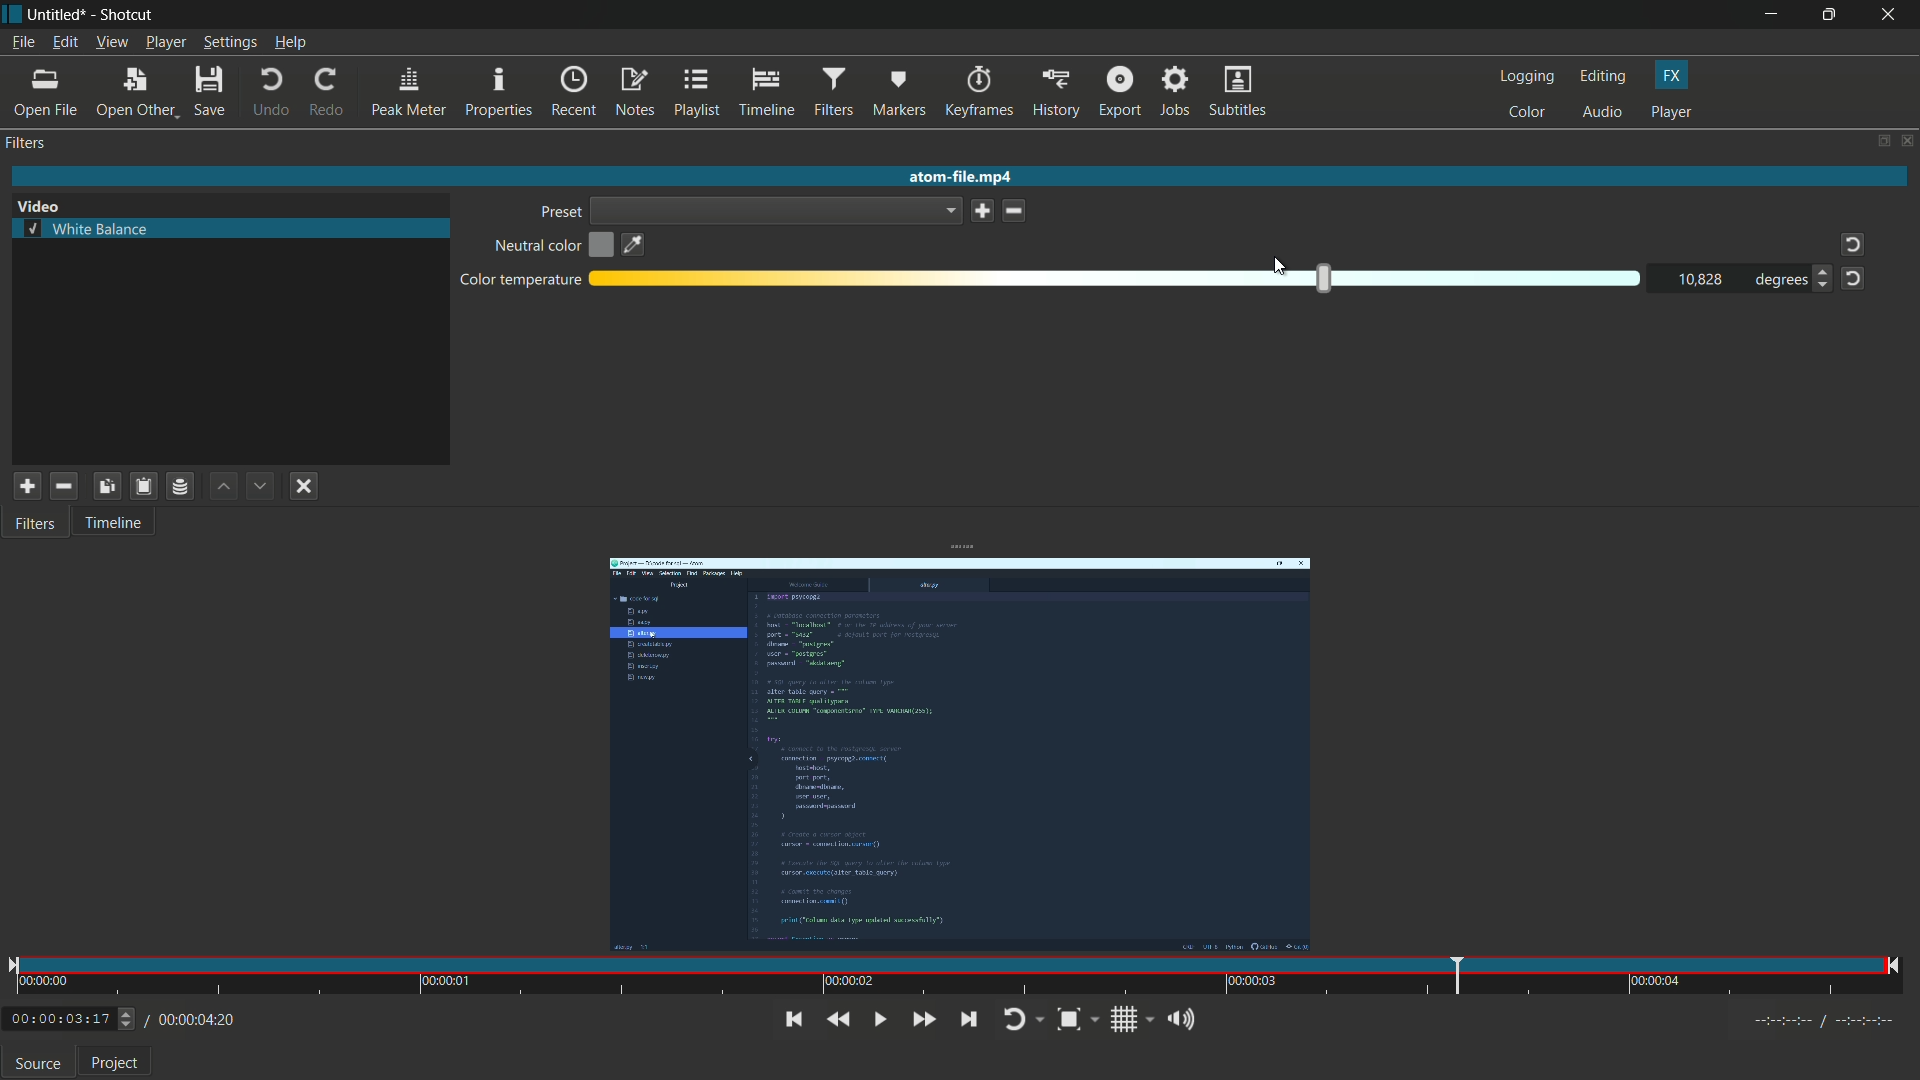  Describe the element at coordinates (1908, 140) in the screenshot. I see `close panel` at that location.